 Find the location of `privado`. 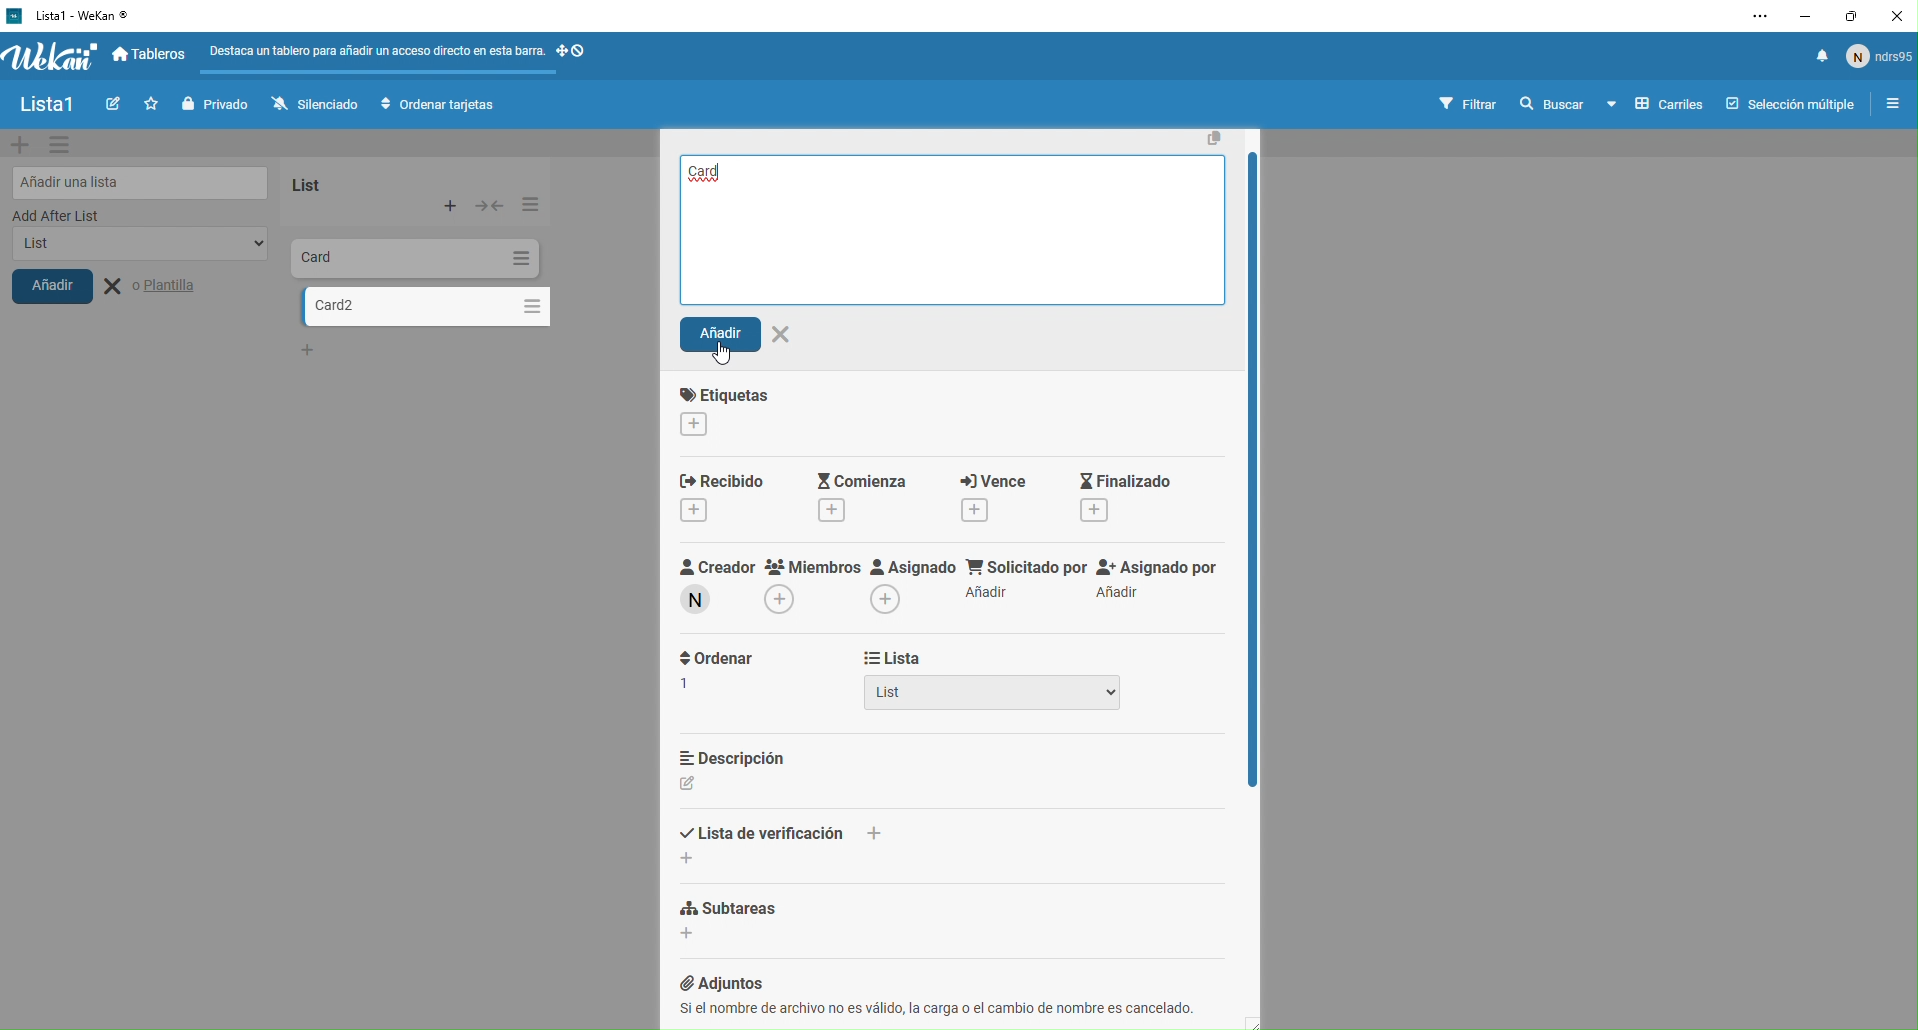

privado is located at coordinates (213, 104).